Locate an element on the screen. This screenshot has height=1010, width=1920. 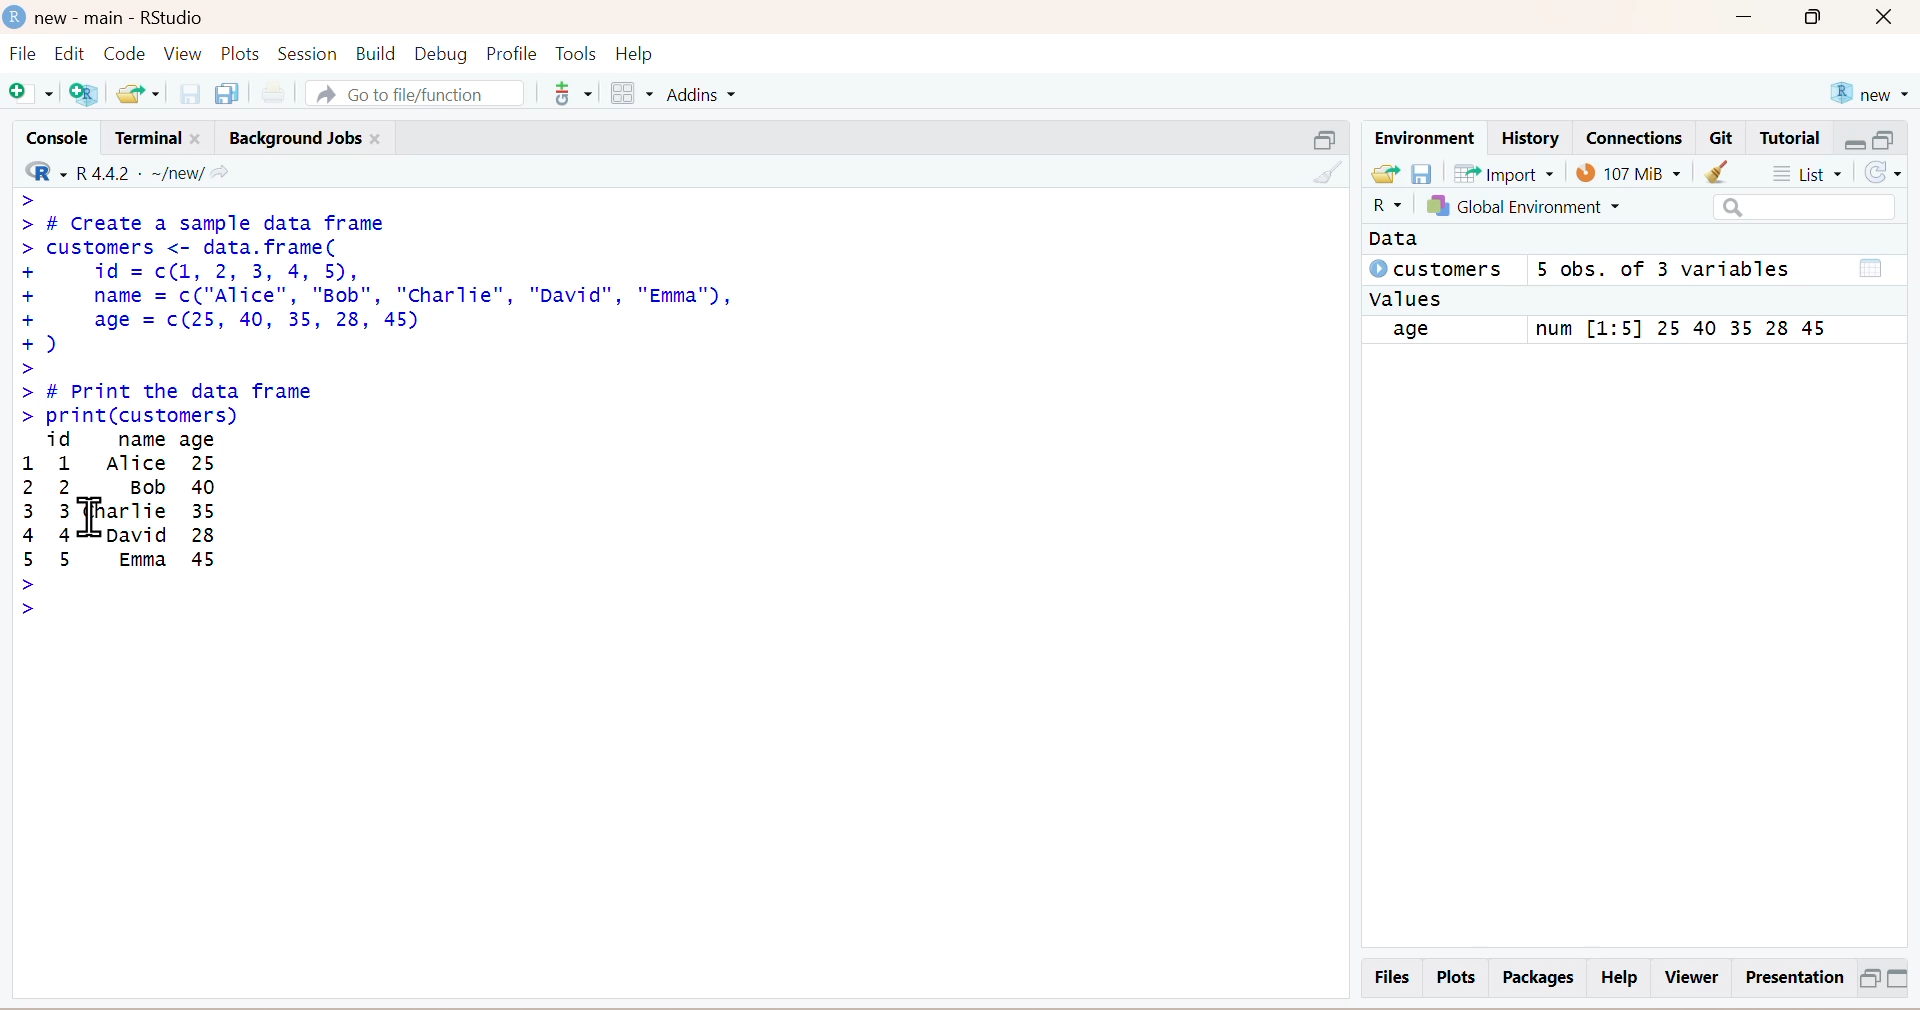
save all is located at coordinates (227, 91).